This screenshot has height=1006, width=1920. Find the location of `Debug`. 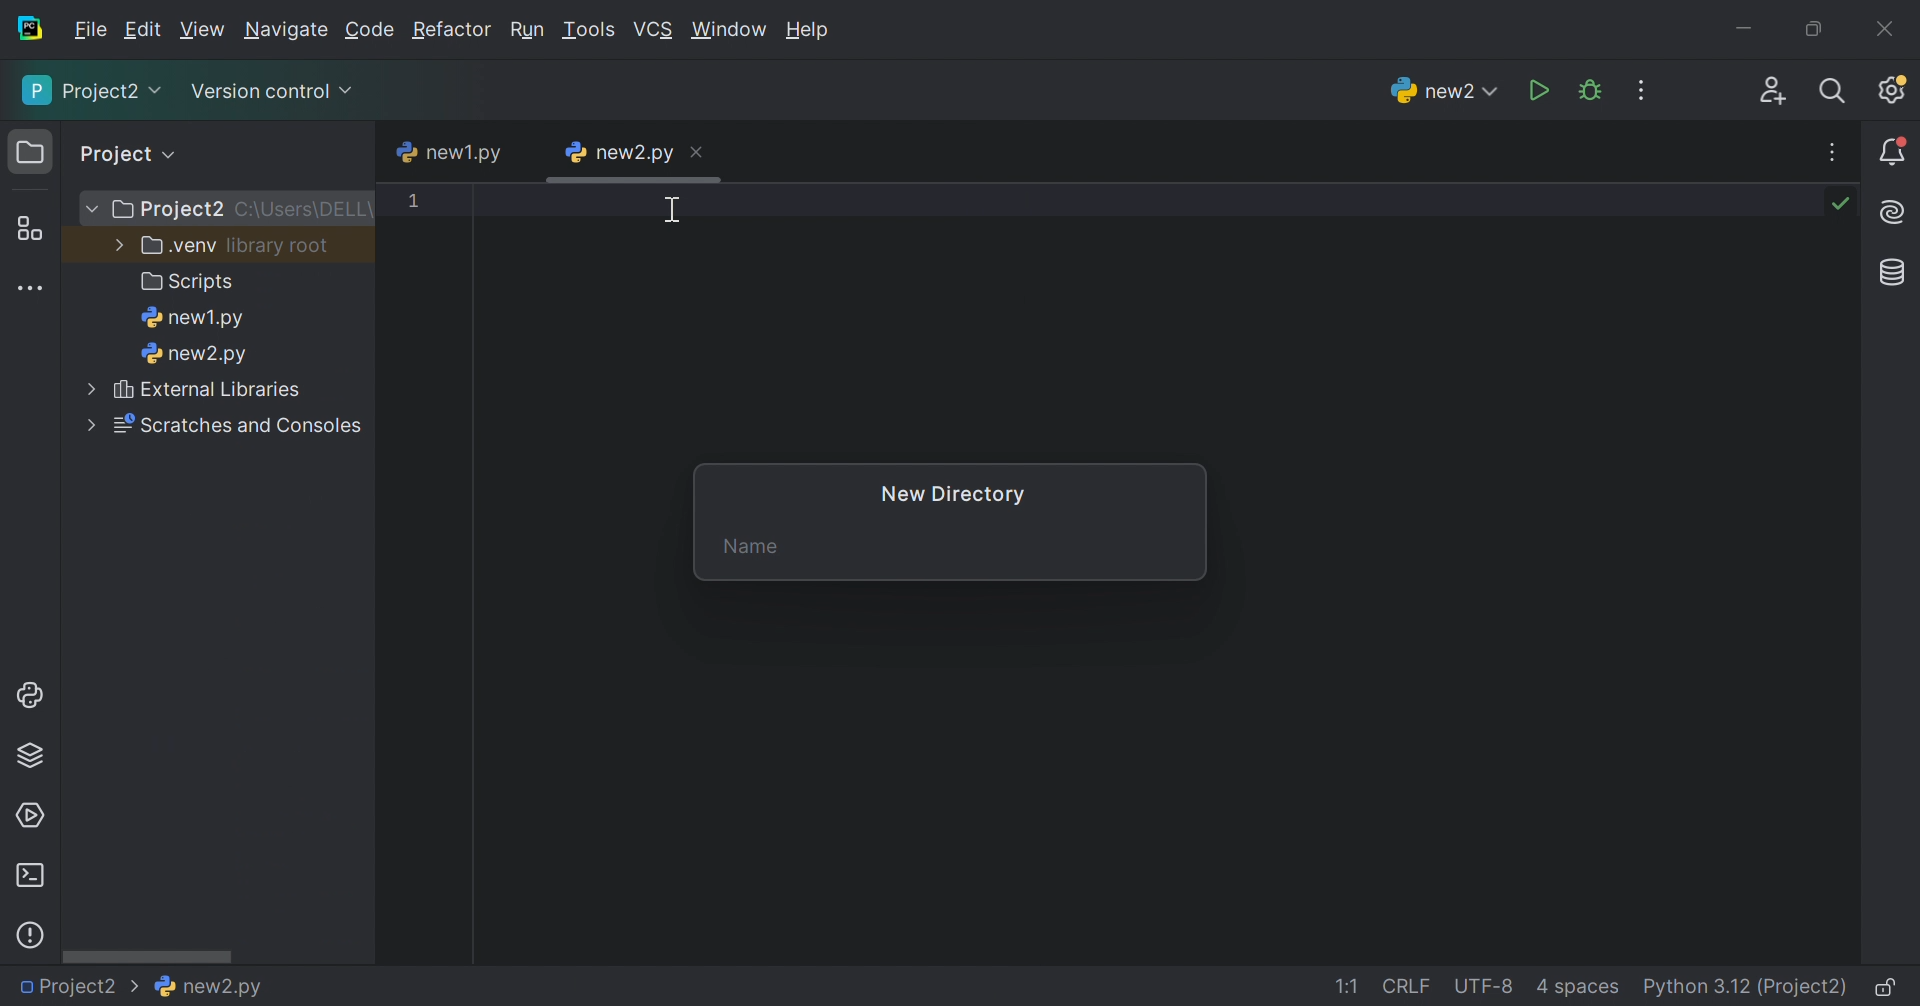

Debug is located at coordinates (1589, 90).